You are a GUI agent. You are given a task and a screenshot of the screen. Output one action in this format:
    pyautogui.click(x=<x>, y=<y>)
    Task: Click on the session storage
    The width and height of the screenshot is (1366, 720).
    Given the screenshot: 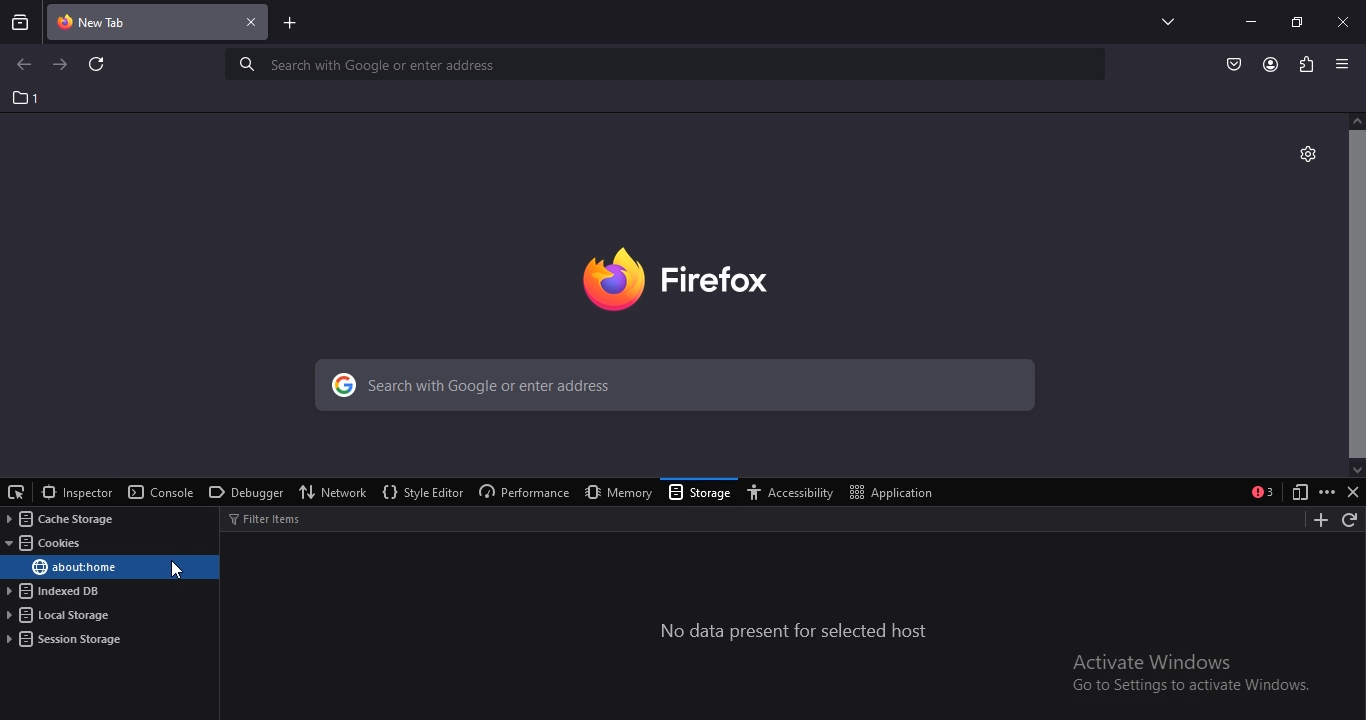 What is the action you would take?
    pyautogui.click(x=66, y=639)
    